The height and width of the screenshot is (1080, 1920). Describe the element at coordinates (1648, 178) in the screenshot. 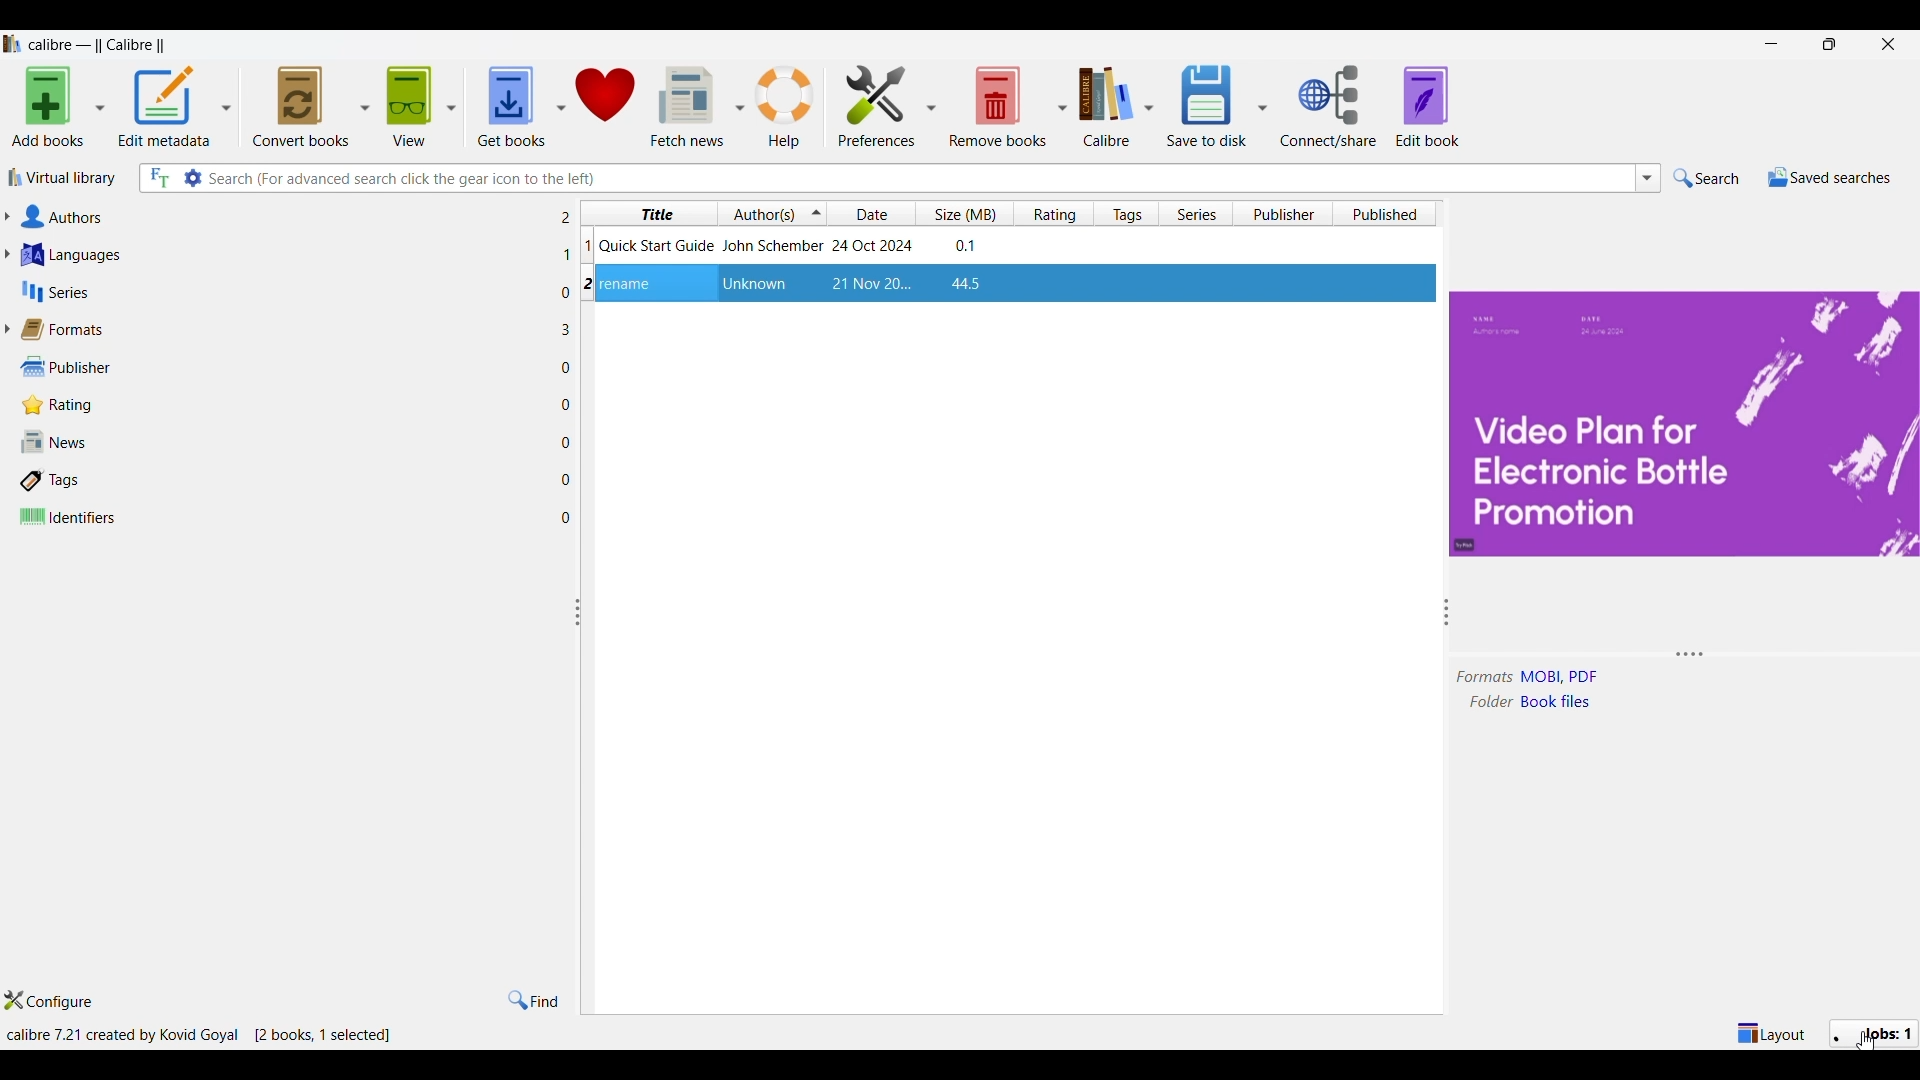

I see `Search list` at that location.